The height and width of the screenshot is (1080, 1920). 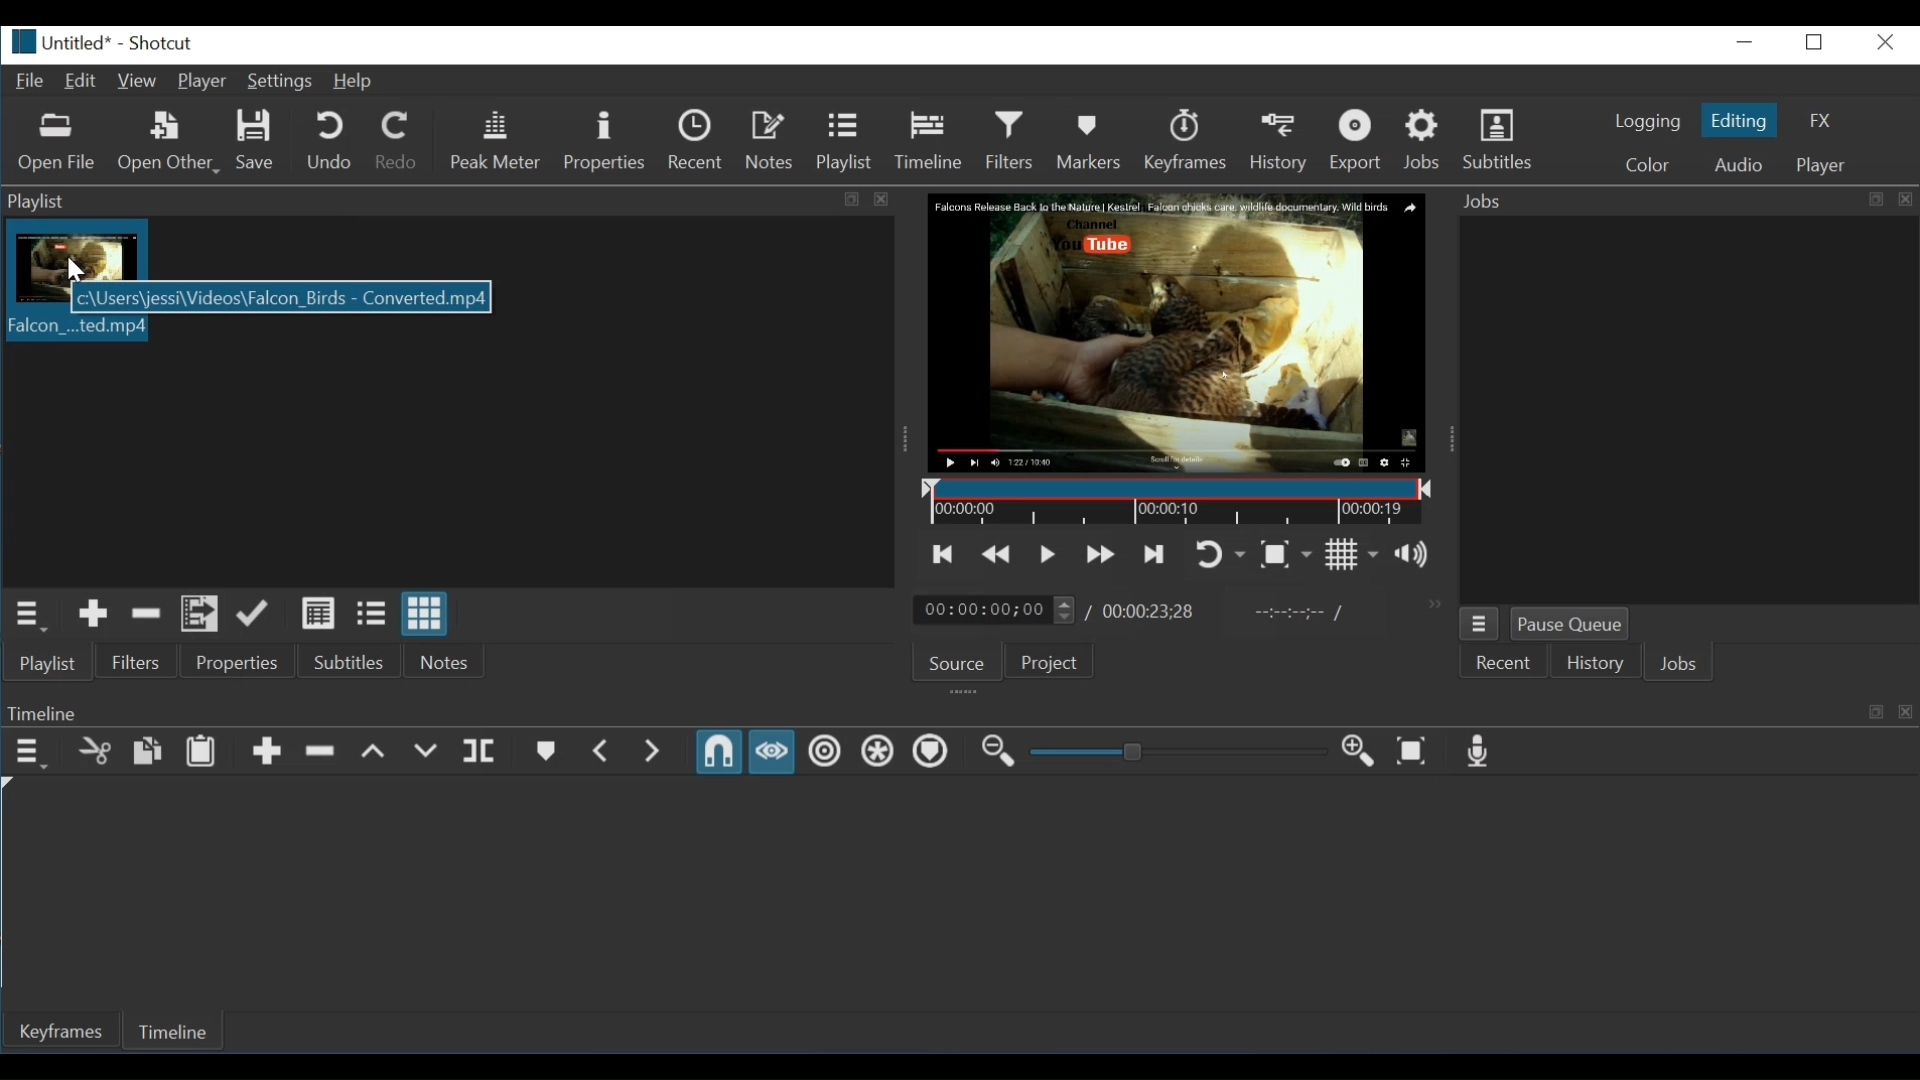 I want to click on Add files to the playlist, so click(x=197, y=615).